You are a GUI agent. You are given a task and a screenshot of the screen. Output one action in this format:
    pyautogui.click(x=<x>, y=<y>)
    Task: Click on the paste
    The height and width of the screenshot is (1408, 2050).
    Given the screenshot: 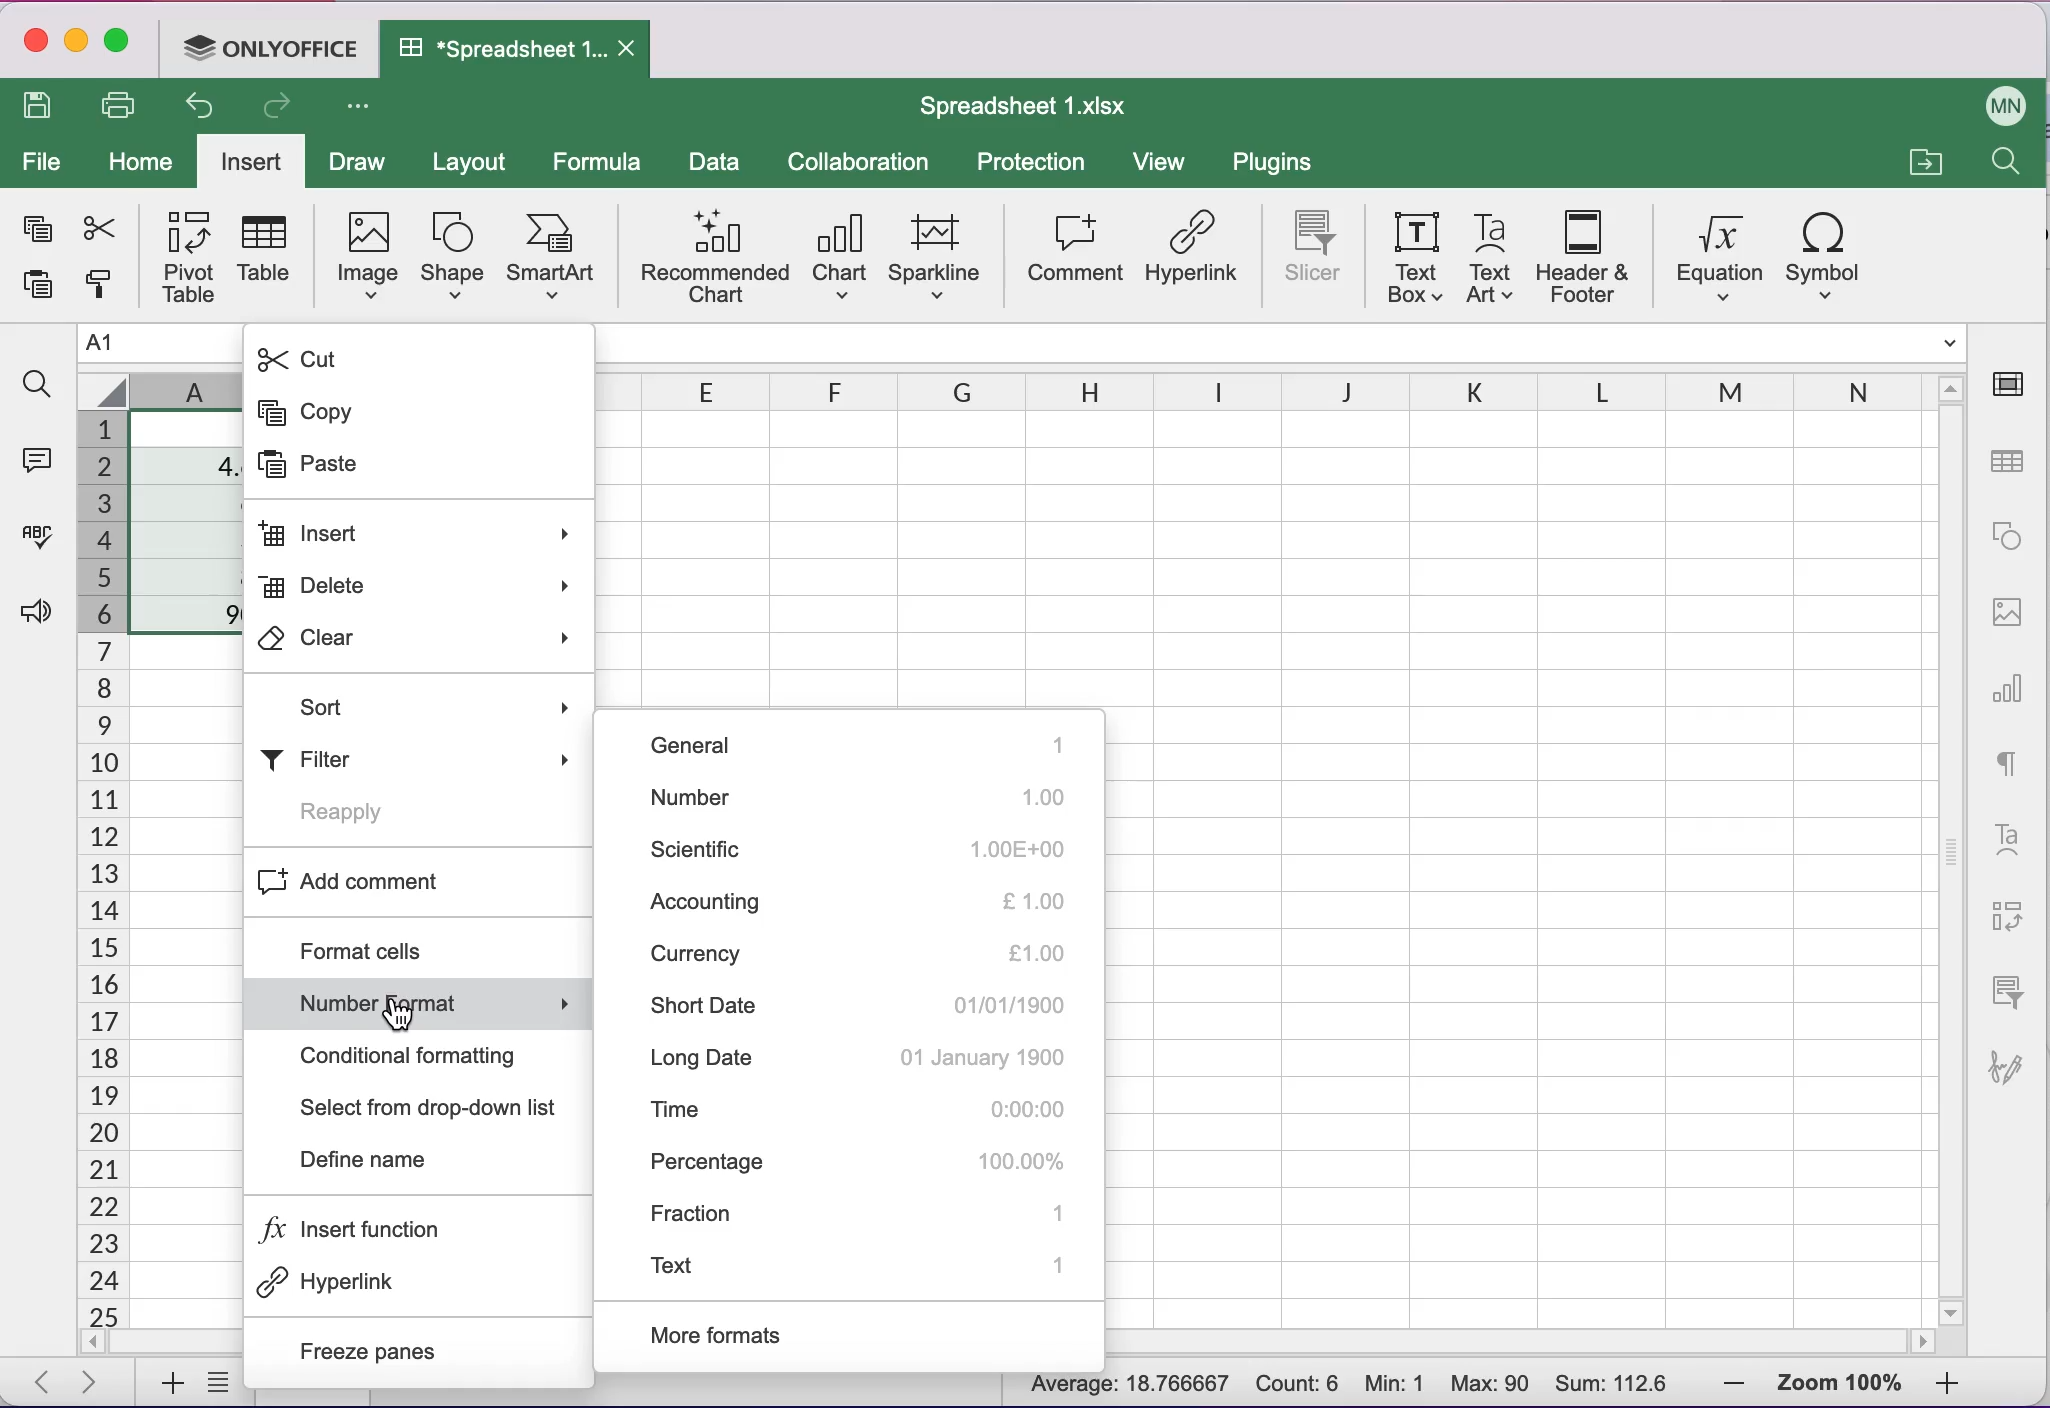 What is the action you would take?
    pyautogui.click(x=37, y=288)
    